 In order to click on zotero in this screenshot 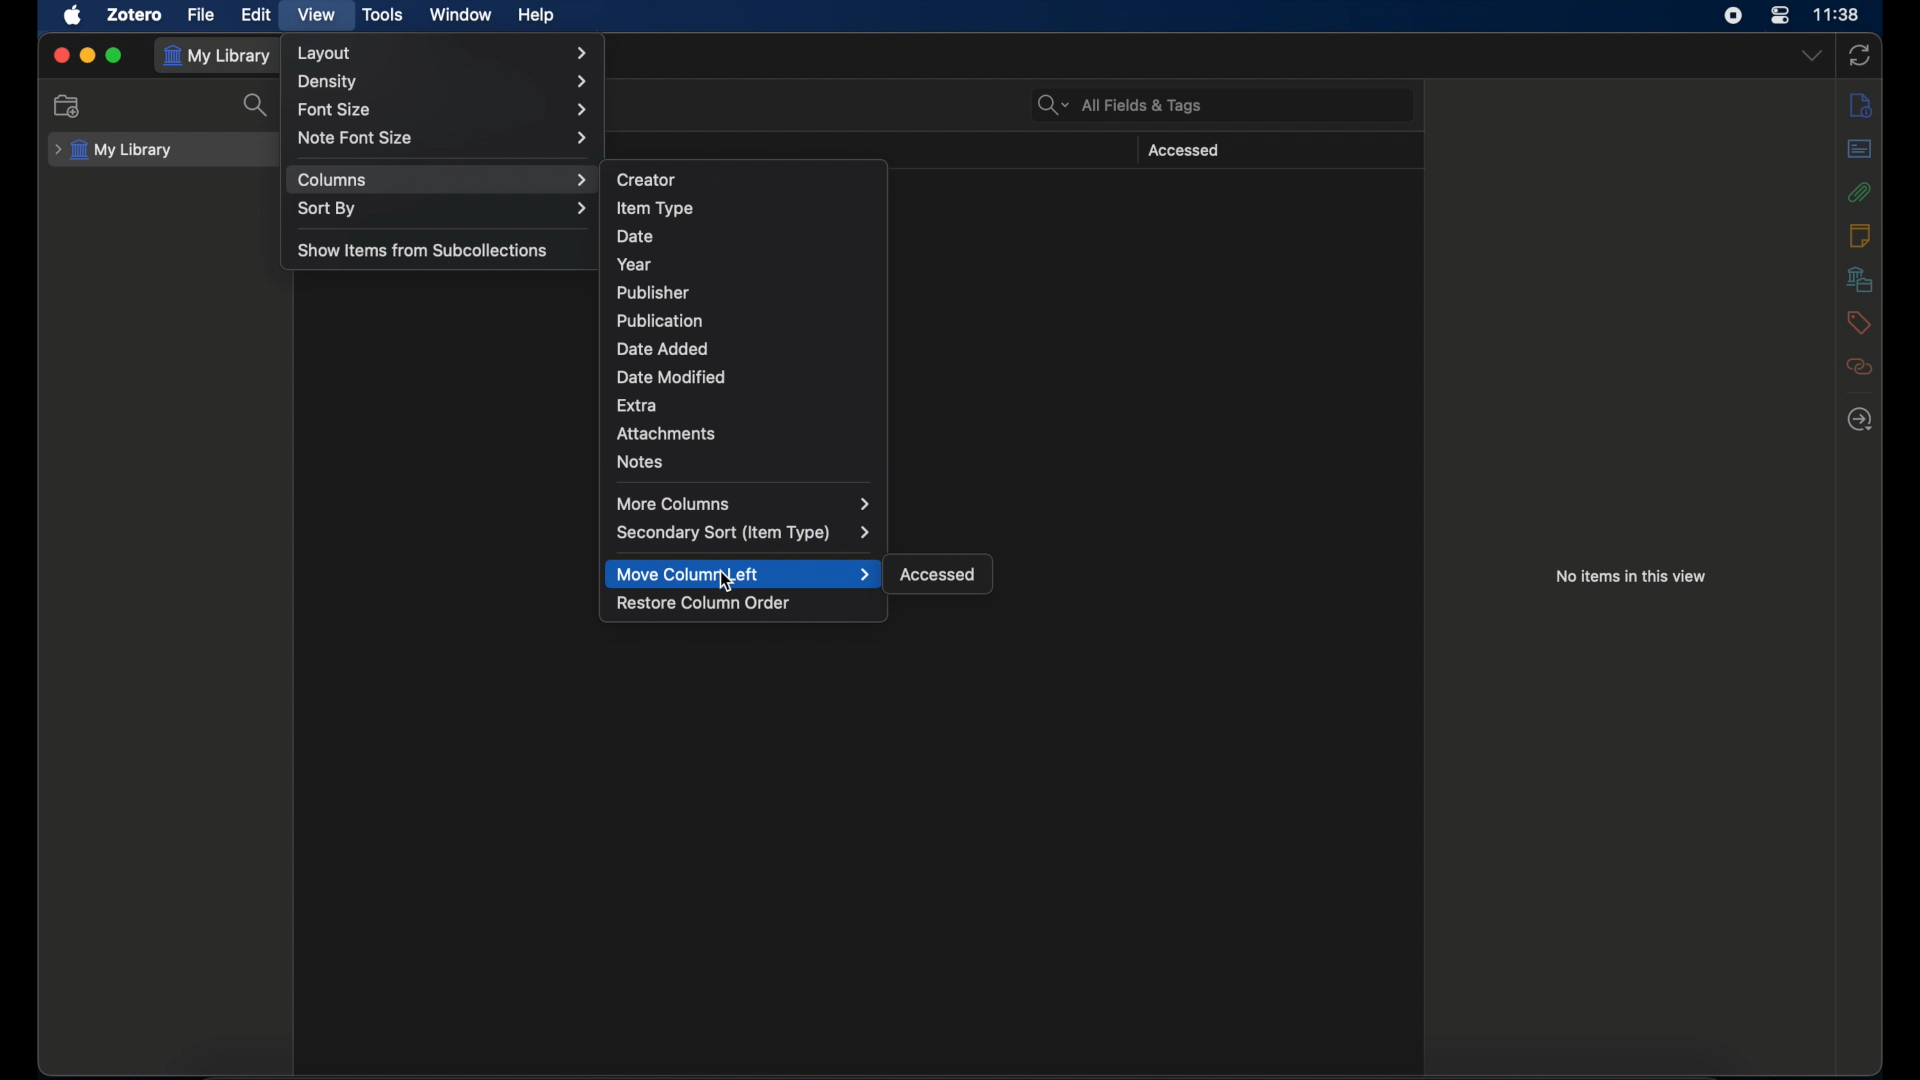, I will do `click(137, 14)`.